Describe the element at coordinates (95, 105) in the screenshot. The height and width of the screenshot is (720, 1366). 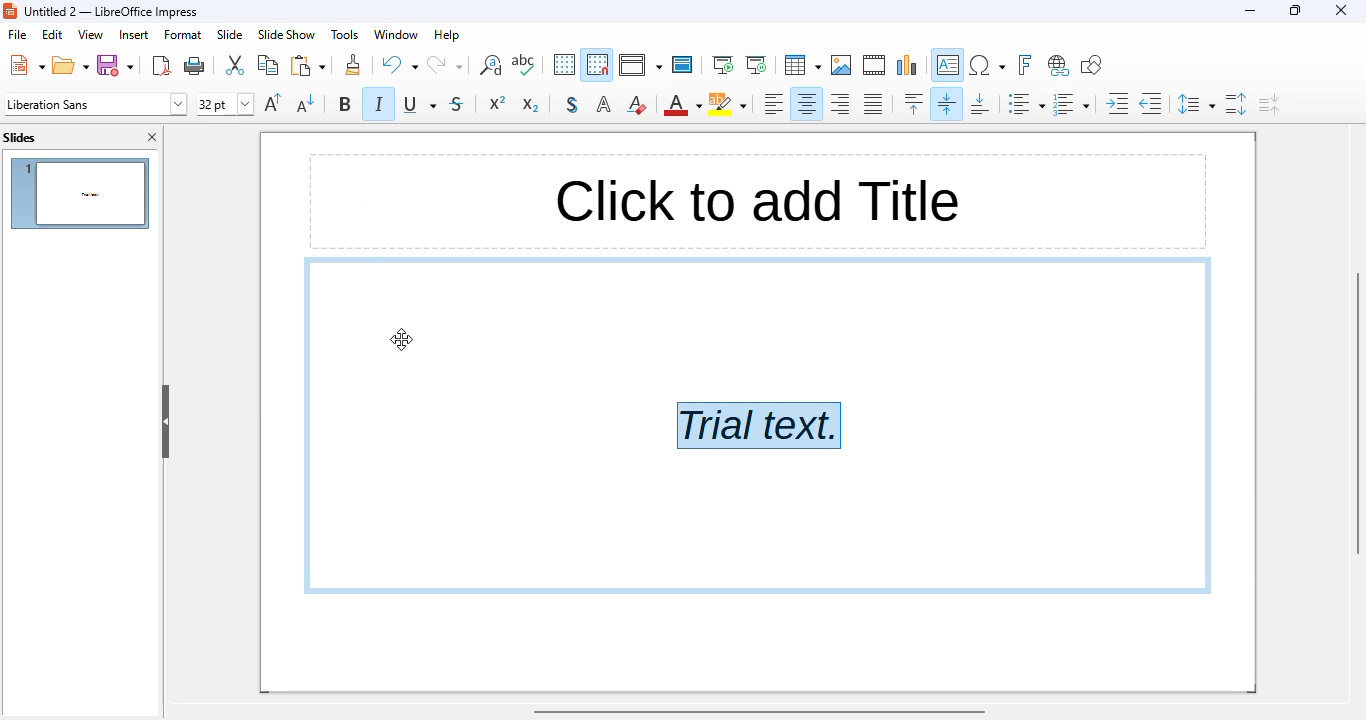
I see `font name` at that location.